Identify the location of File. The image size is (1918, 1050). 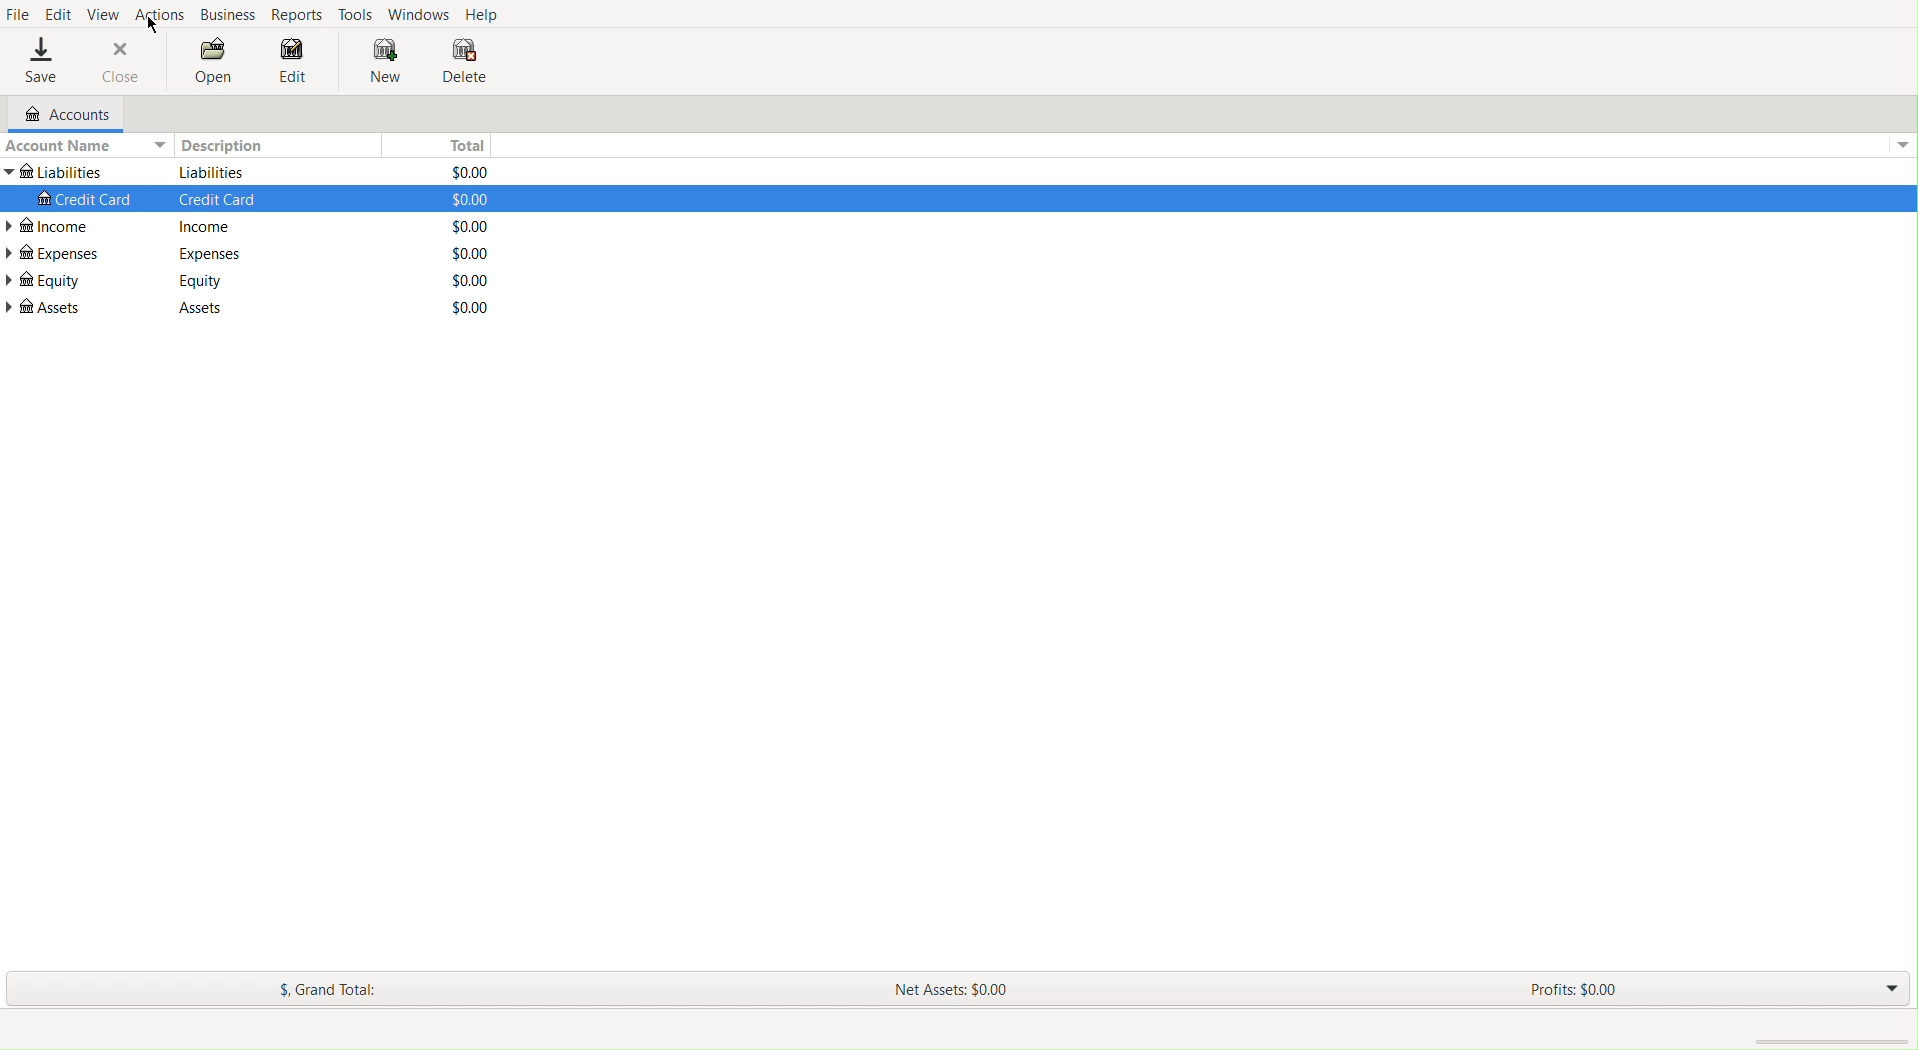
(19, 14).